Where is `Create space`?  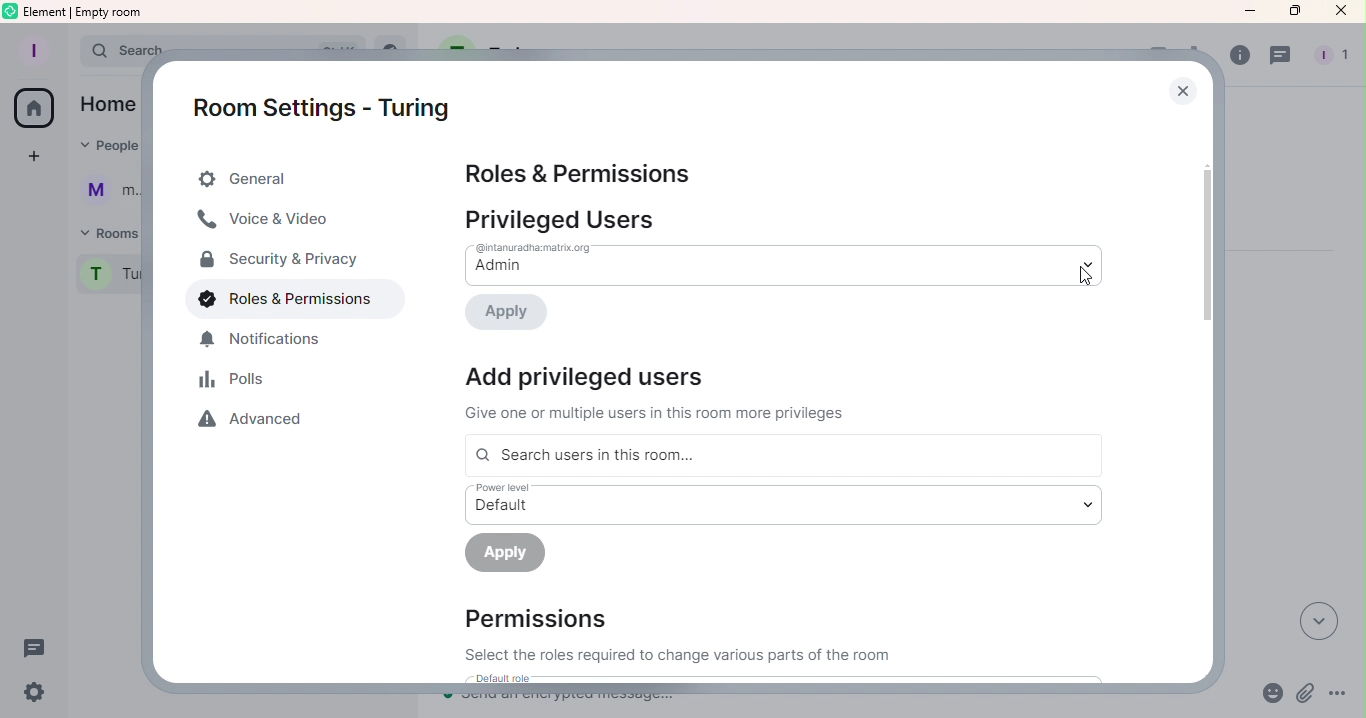 Create space is located at coordinates (35, 157).